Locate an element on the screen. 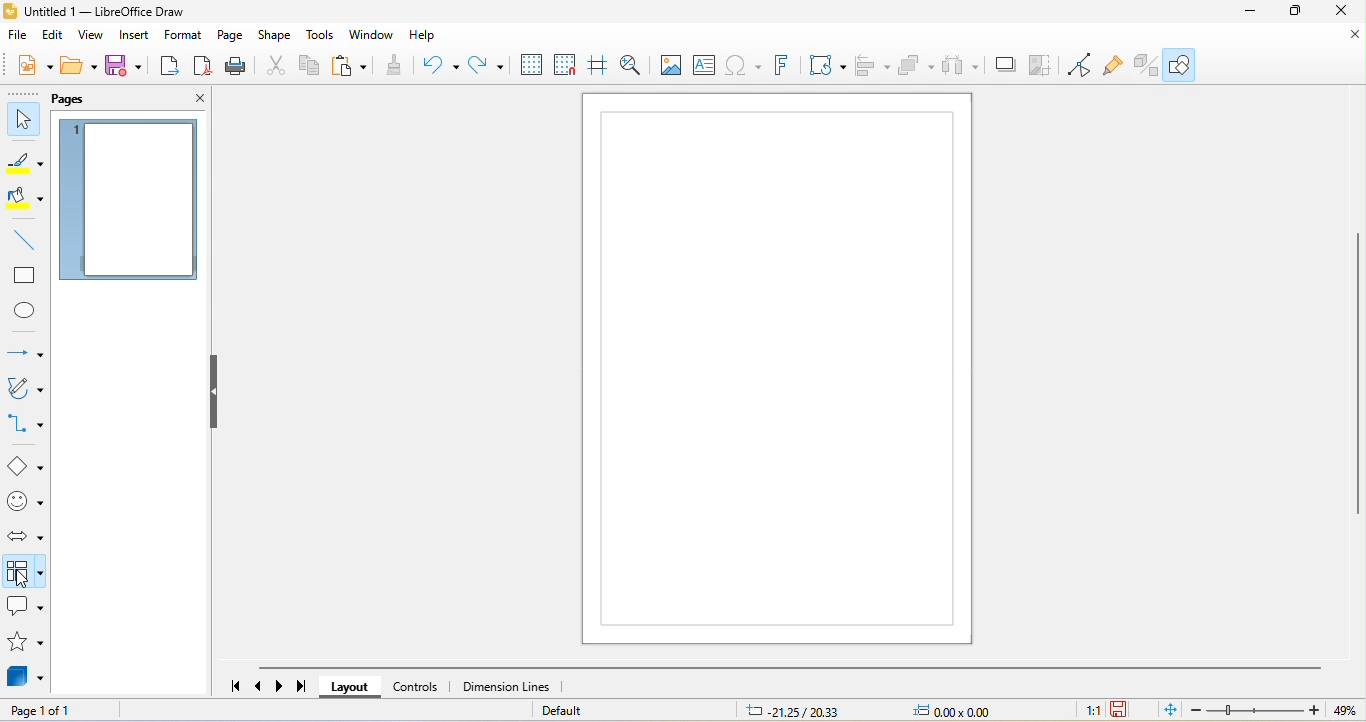 The image size is (1366, 722). page 1 of 1 is located at coordinates (52, 712).